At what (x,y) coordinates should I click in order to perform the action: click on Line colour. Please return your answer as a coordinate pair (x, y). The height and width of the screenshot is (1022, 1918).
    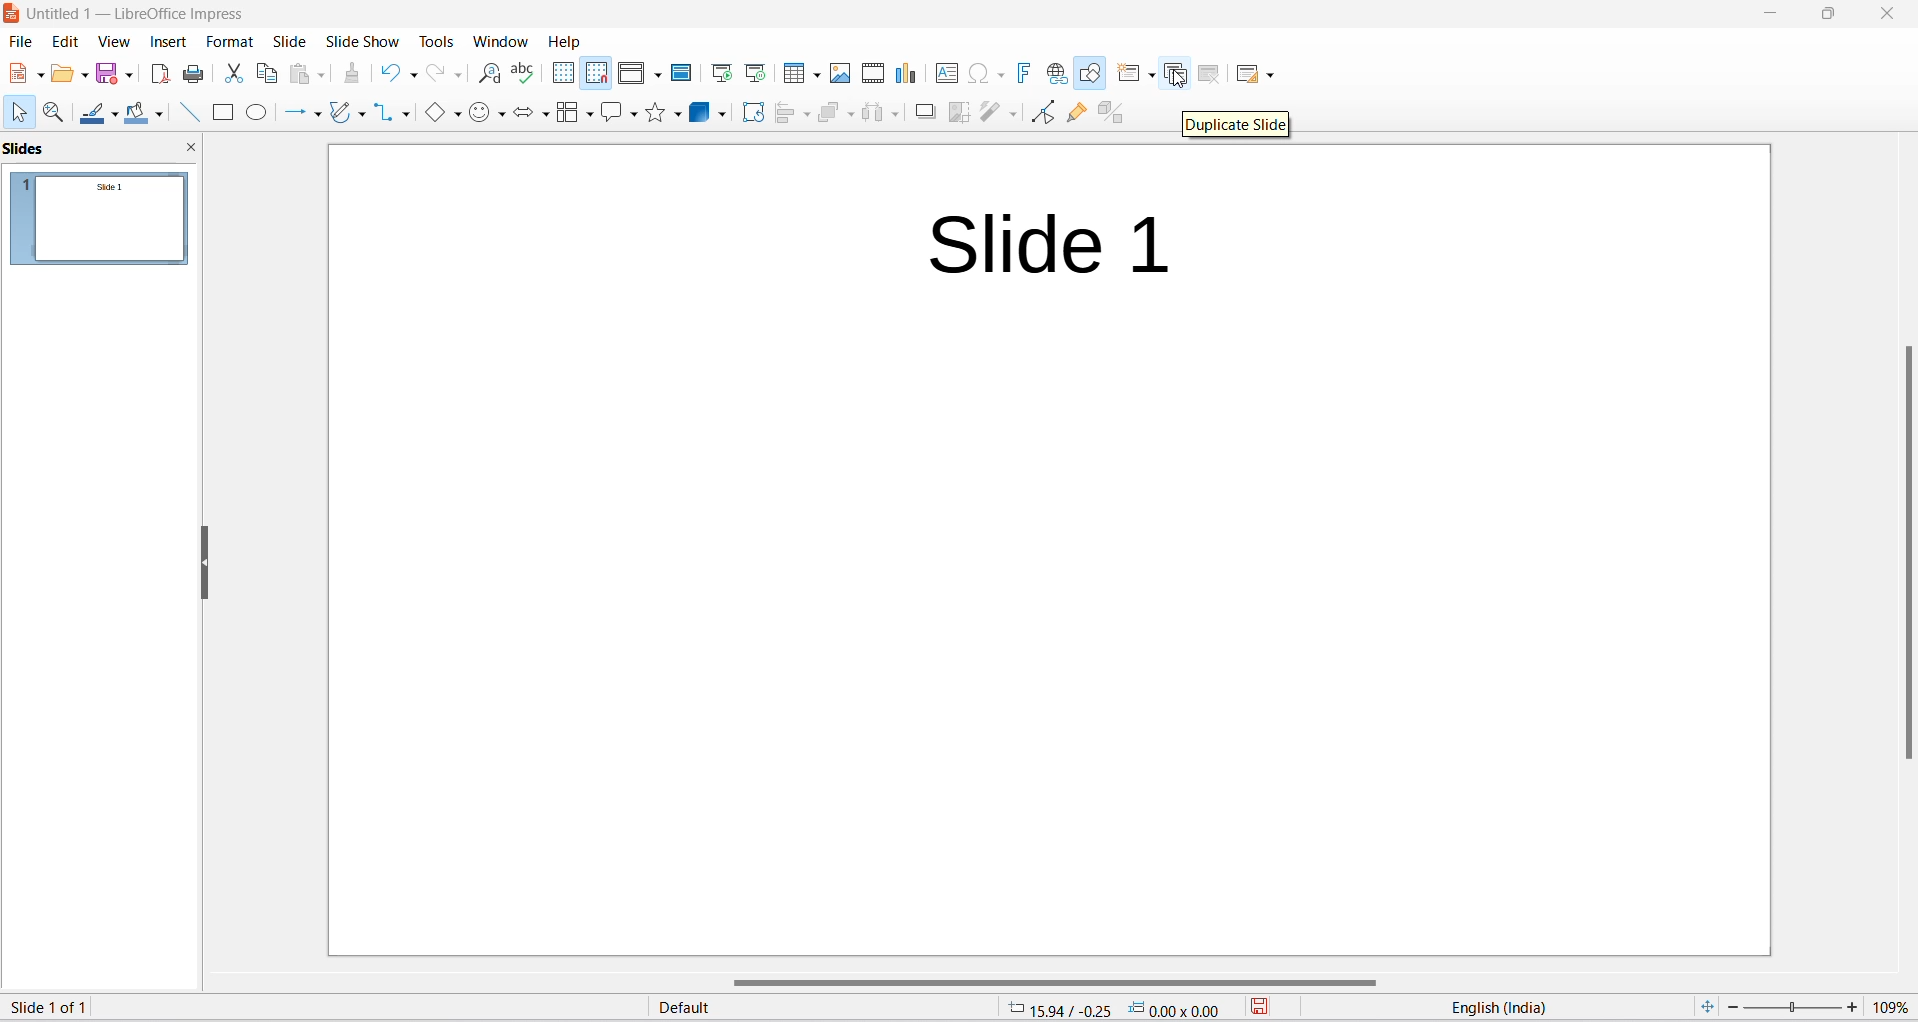
    Looking at the image, I should click on (99, 112).